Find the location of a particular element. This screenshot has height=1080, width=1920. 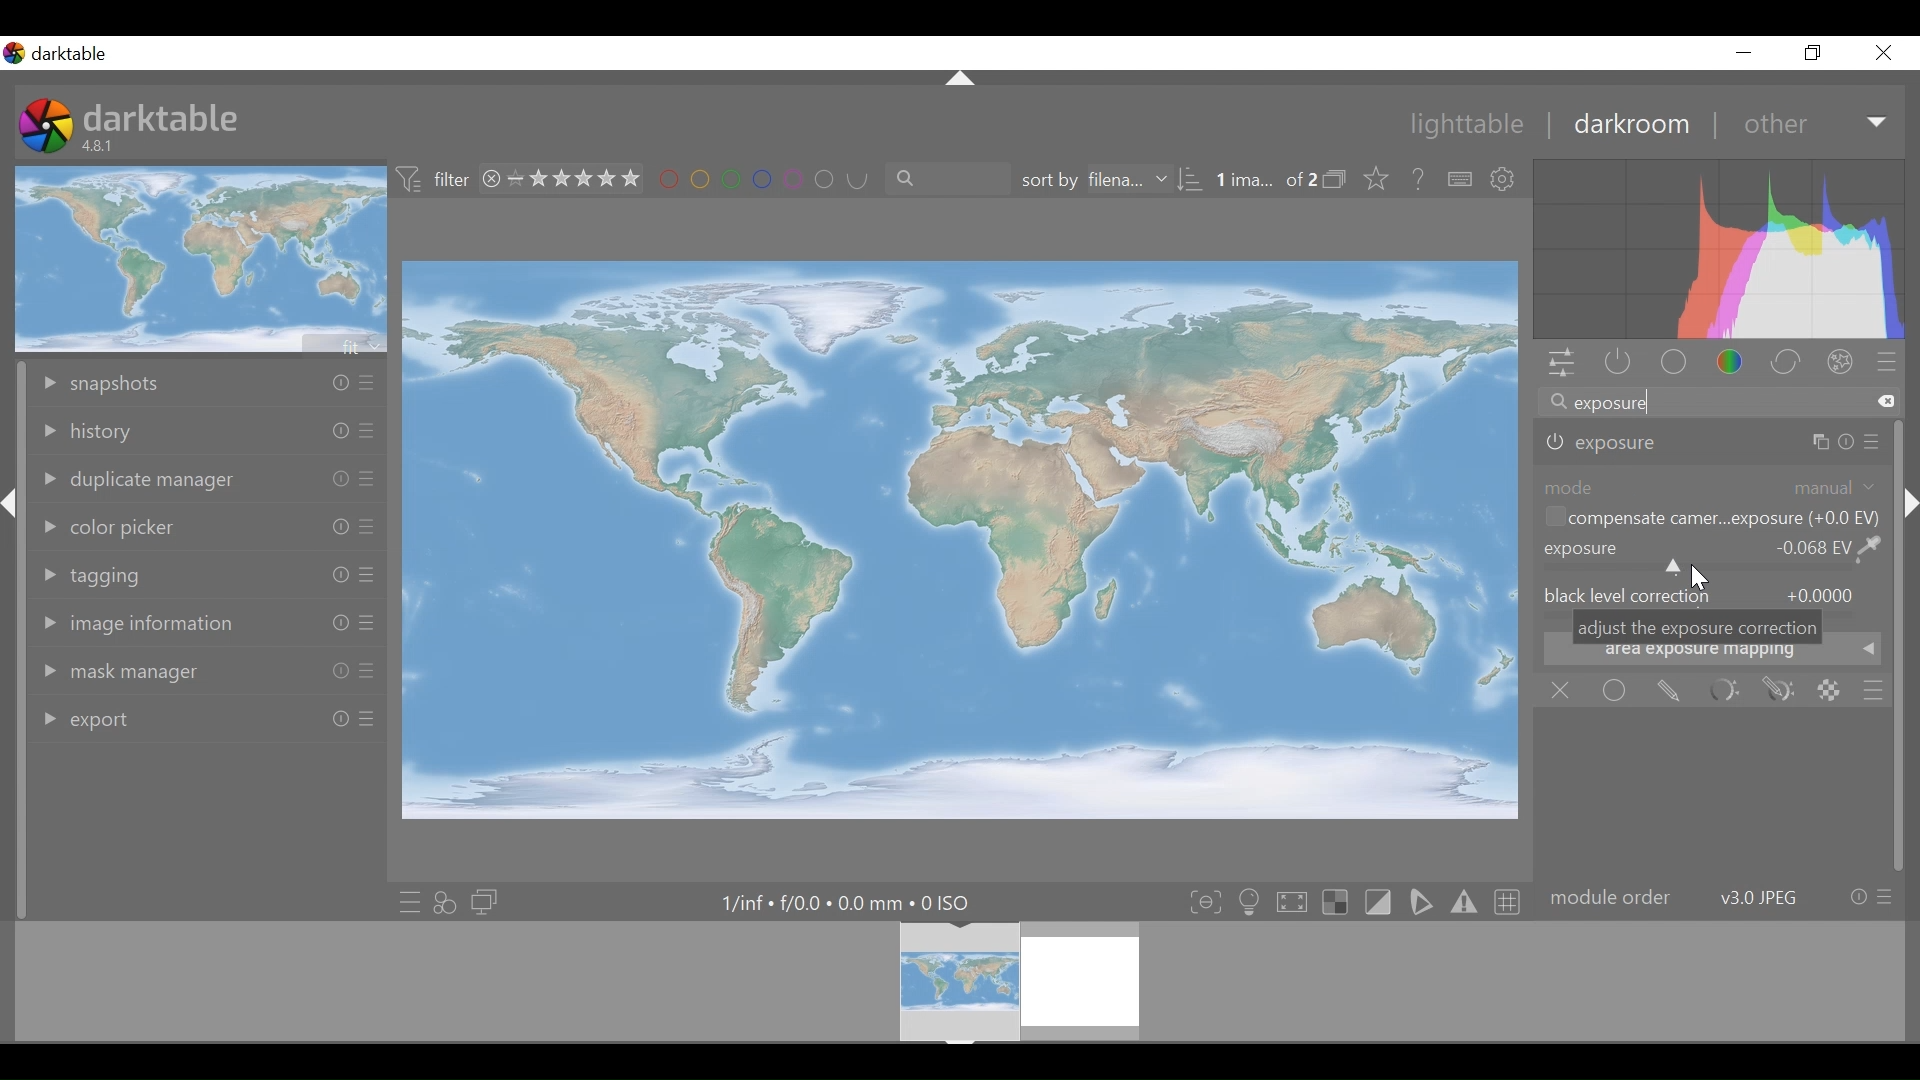

toggle focus-peaking mode is located at coordinates (1203, 902).